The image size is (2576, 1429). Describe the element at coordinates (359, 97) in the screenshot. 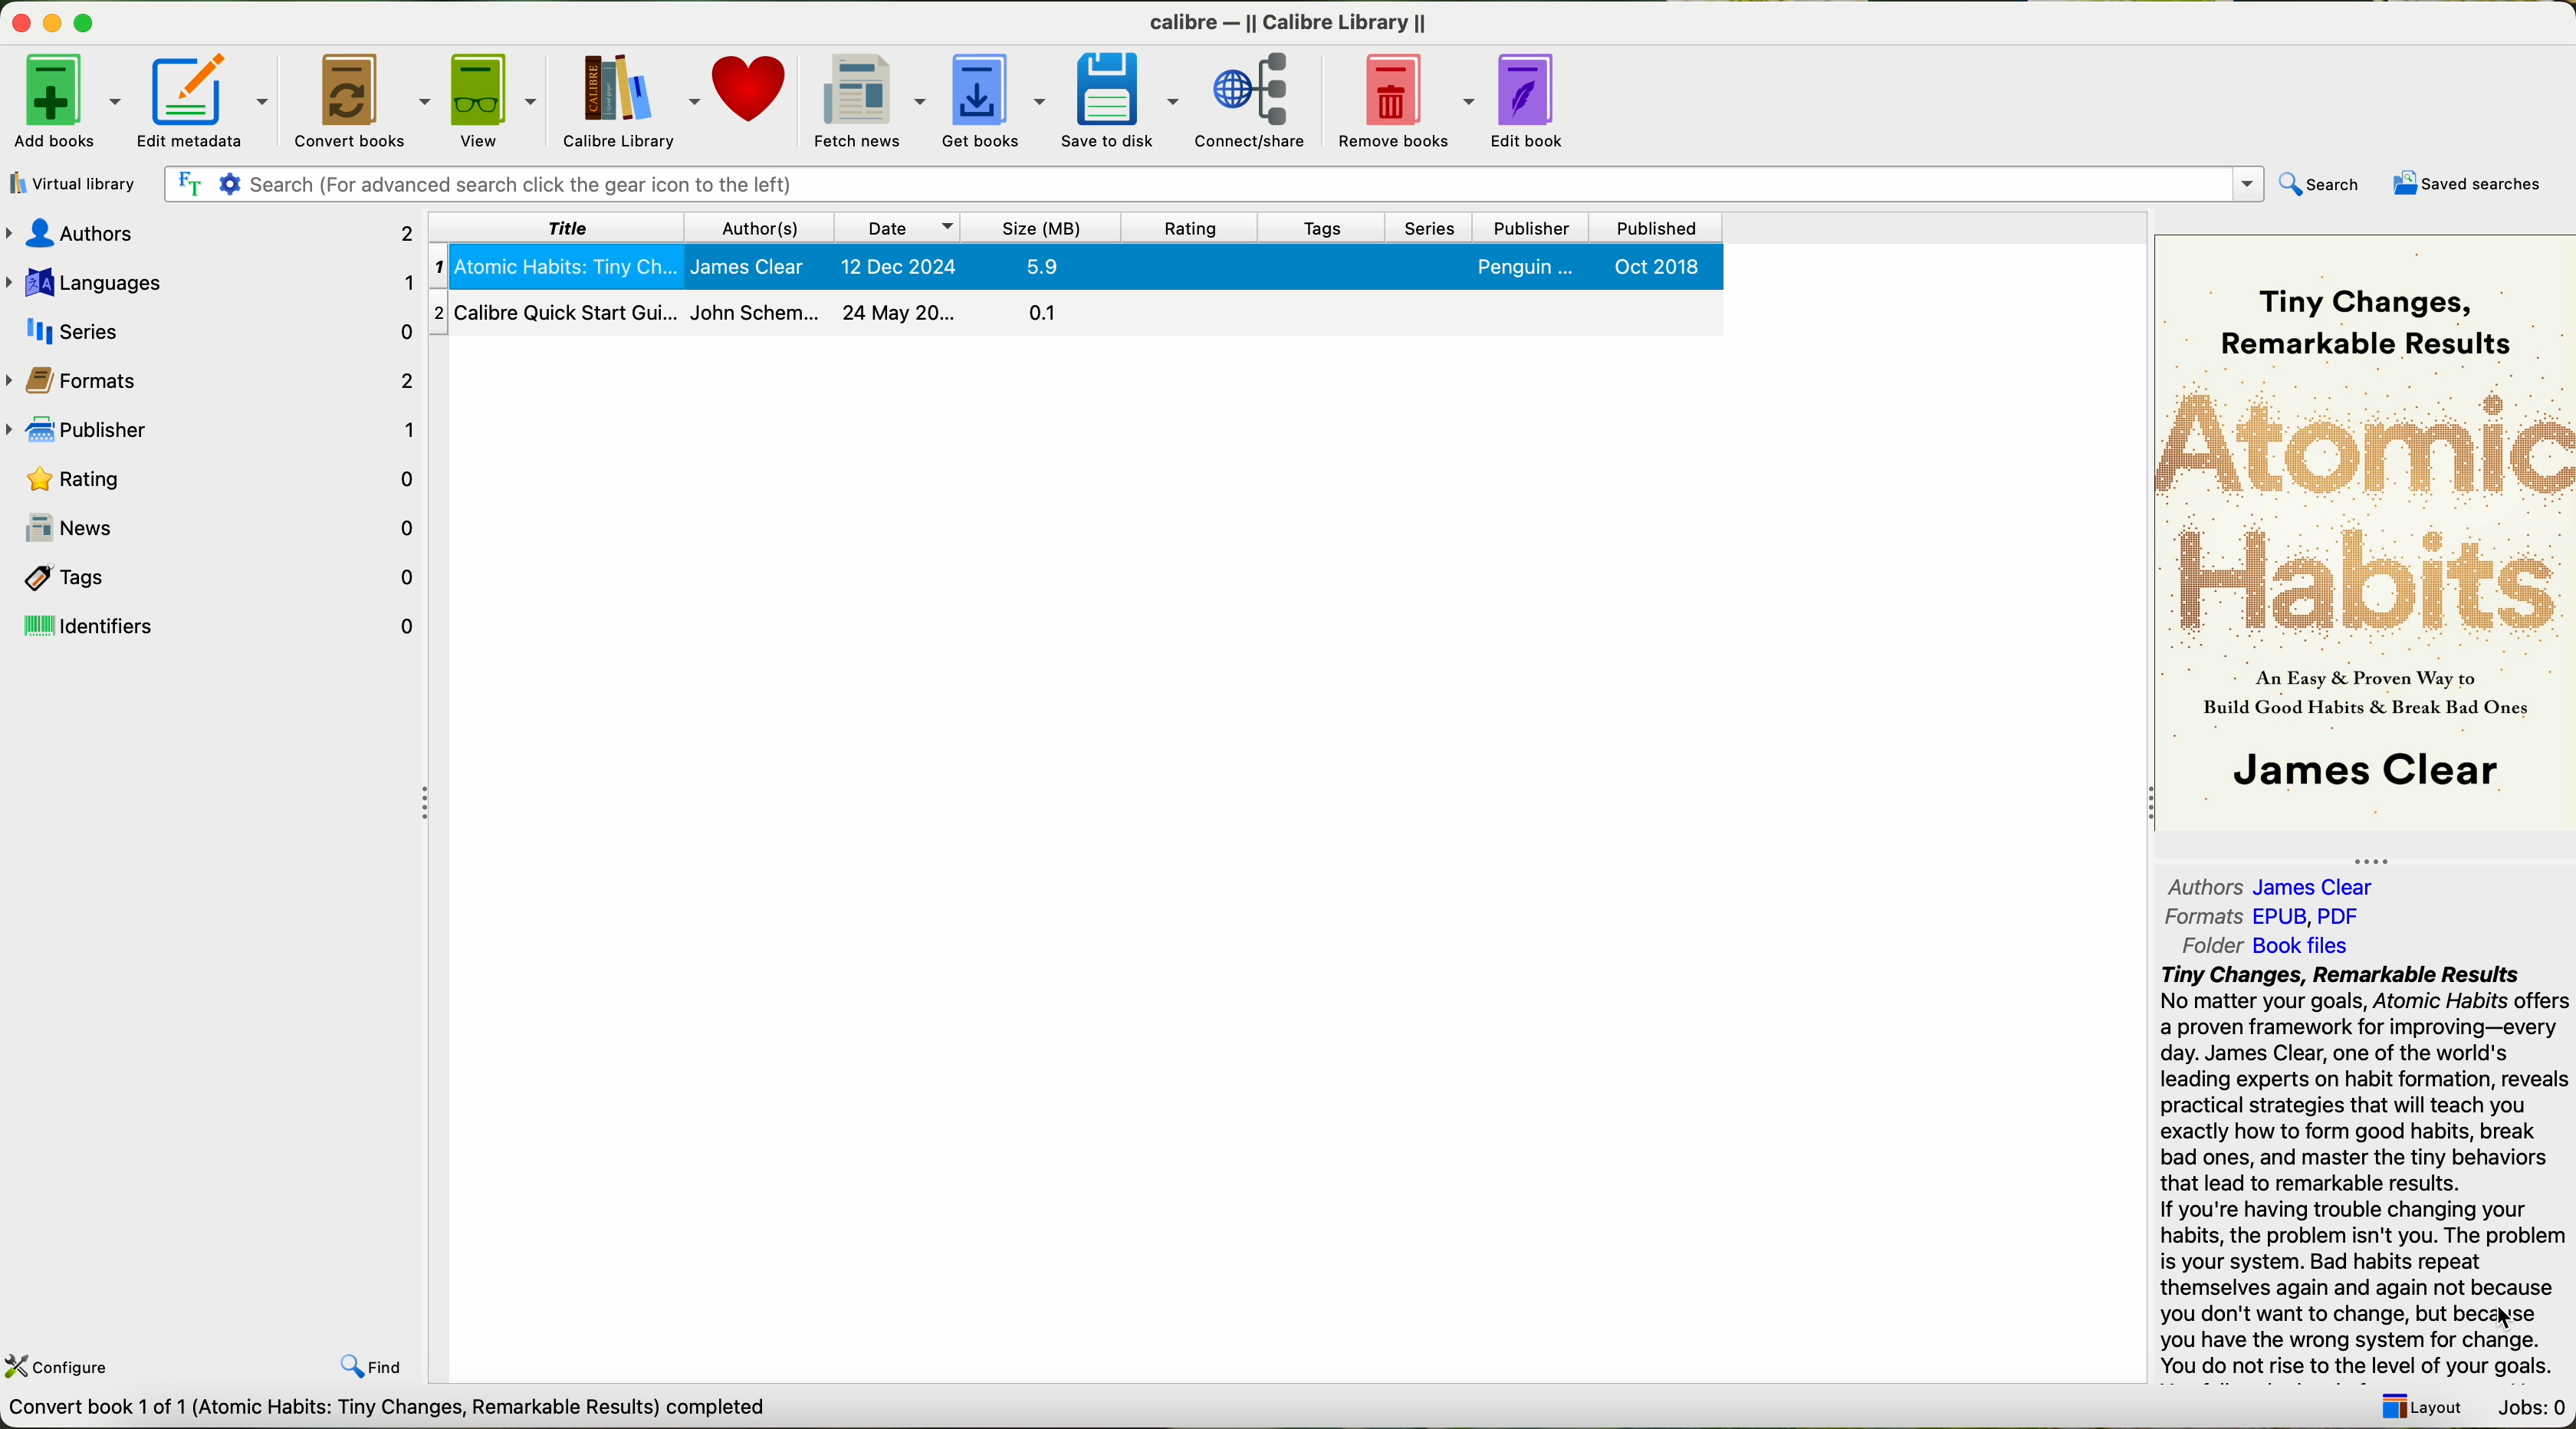

I see `convert books` at that location.